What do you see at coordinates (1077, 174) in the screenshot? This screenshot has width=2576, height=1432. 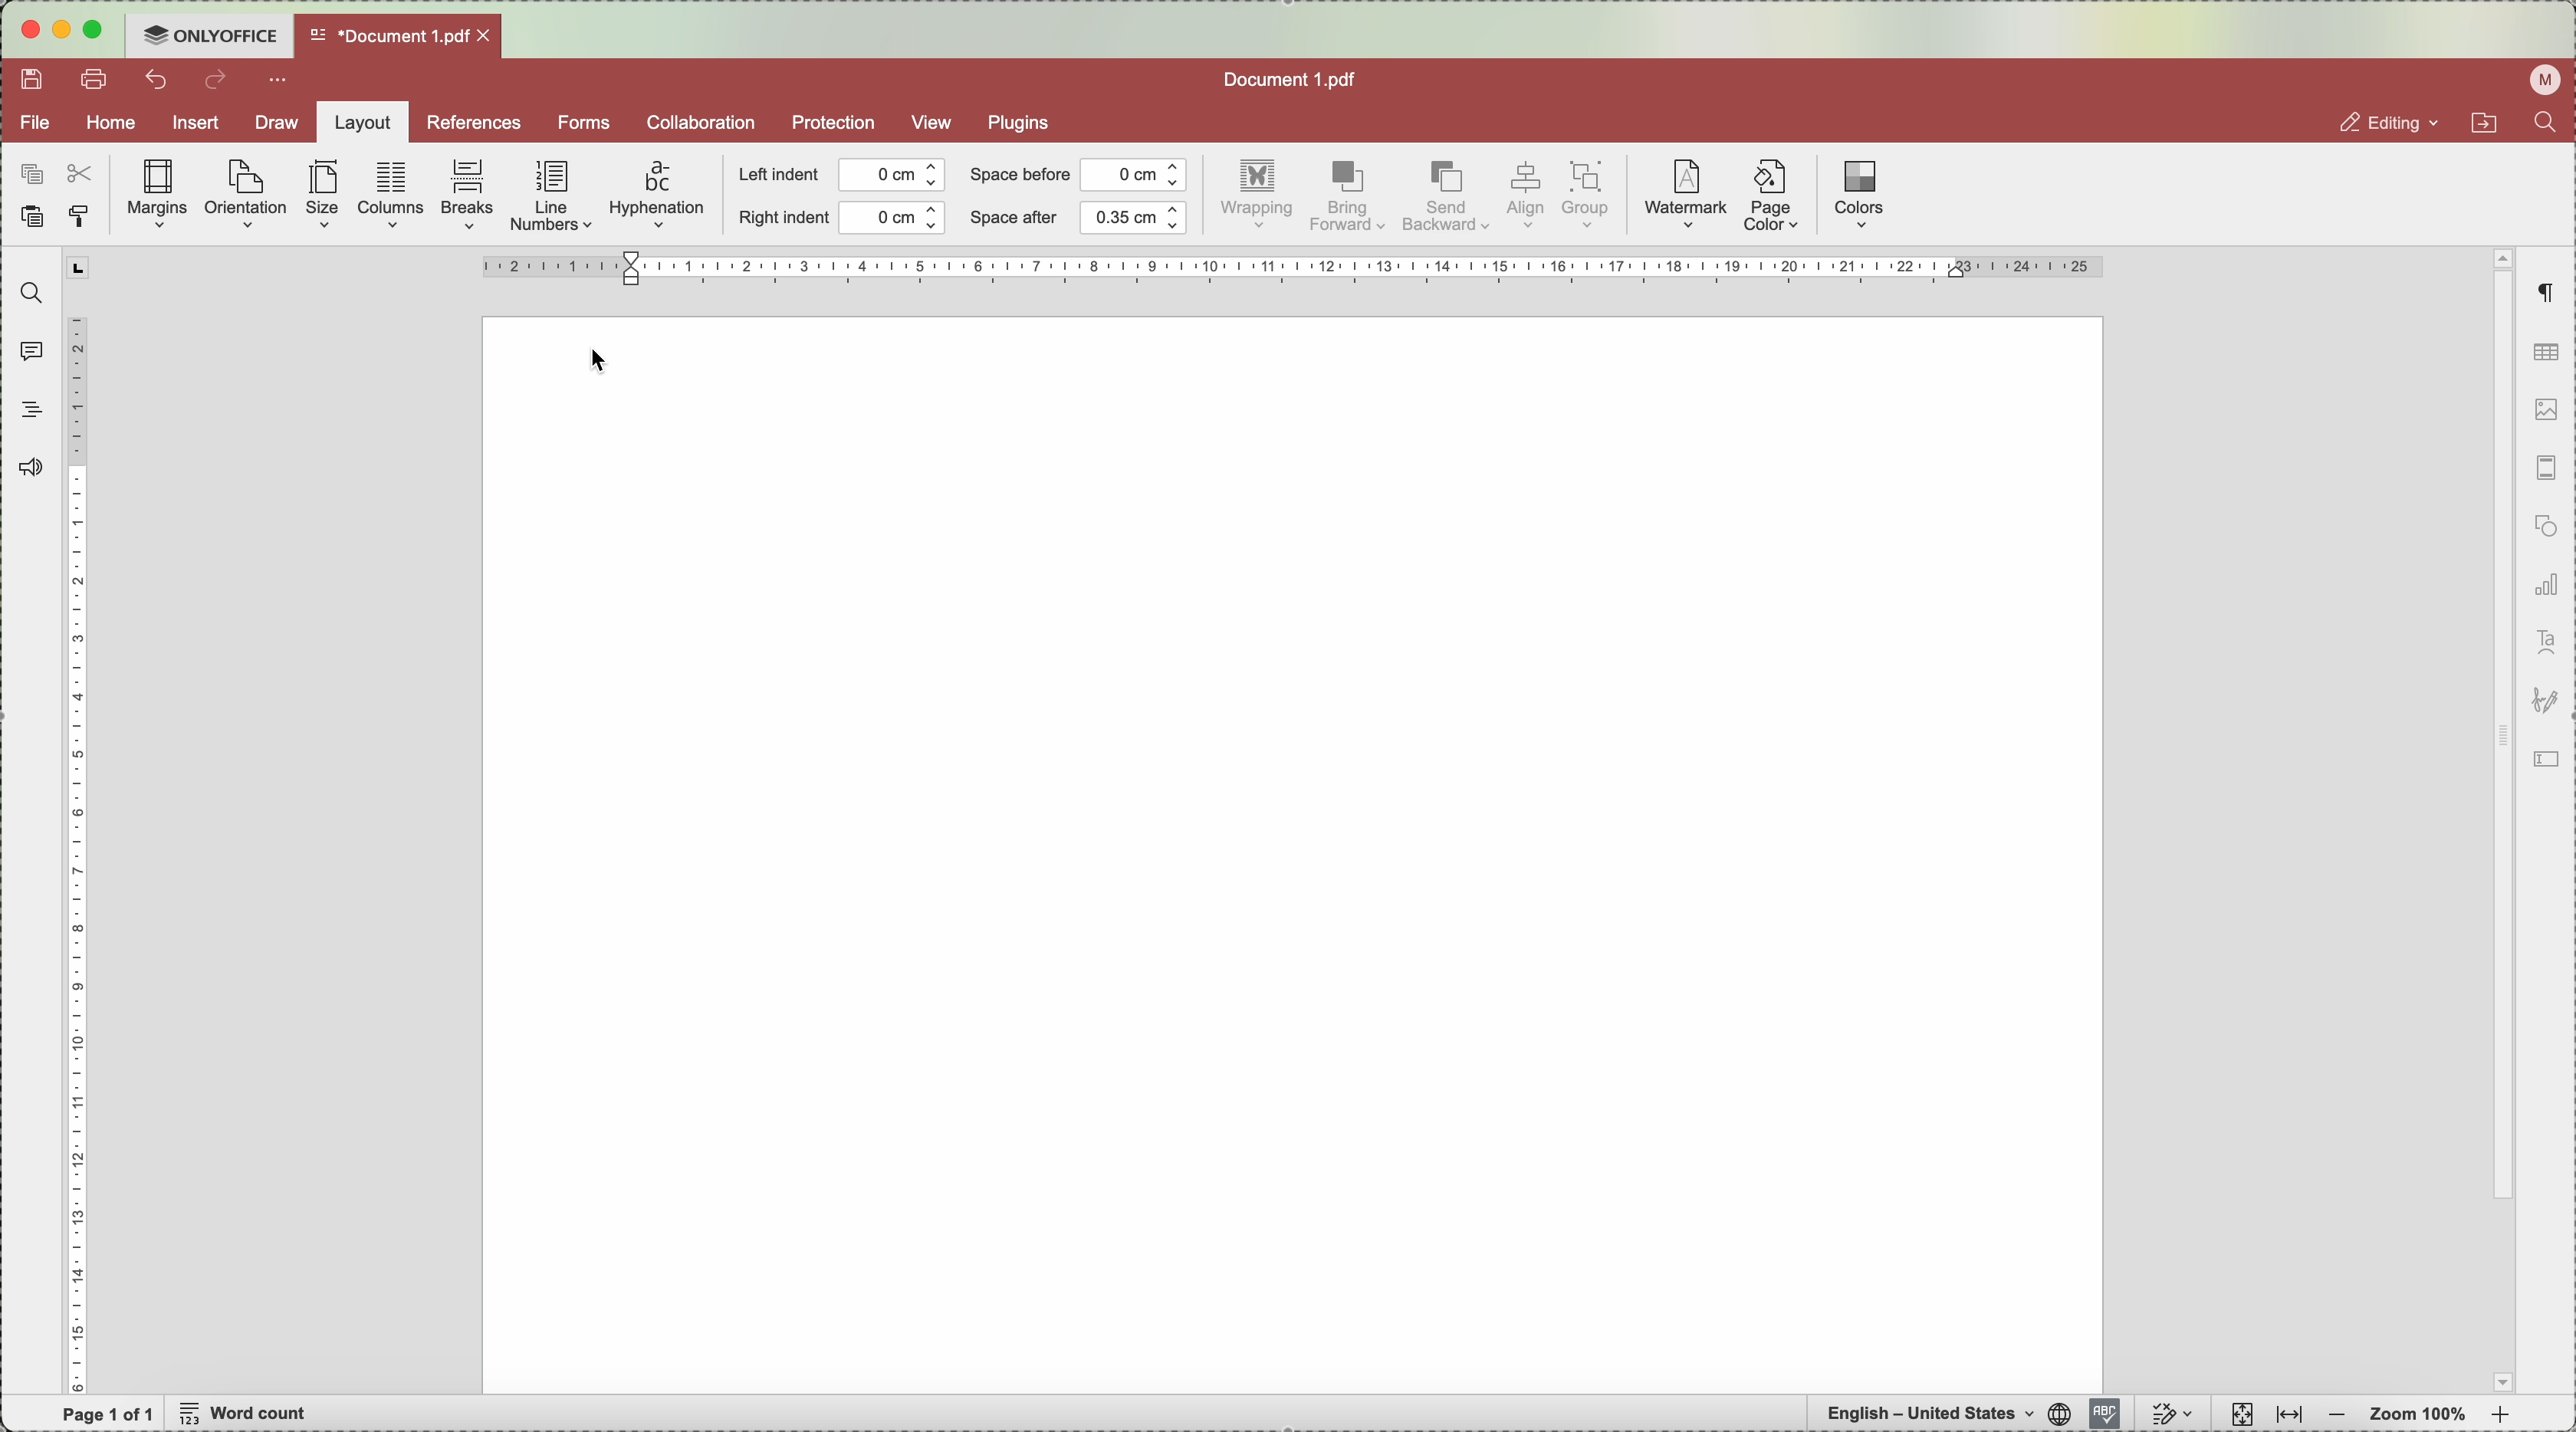 I see `space before` at bounding box center [1077, 174].